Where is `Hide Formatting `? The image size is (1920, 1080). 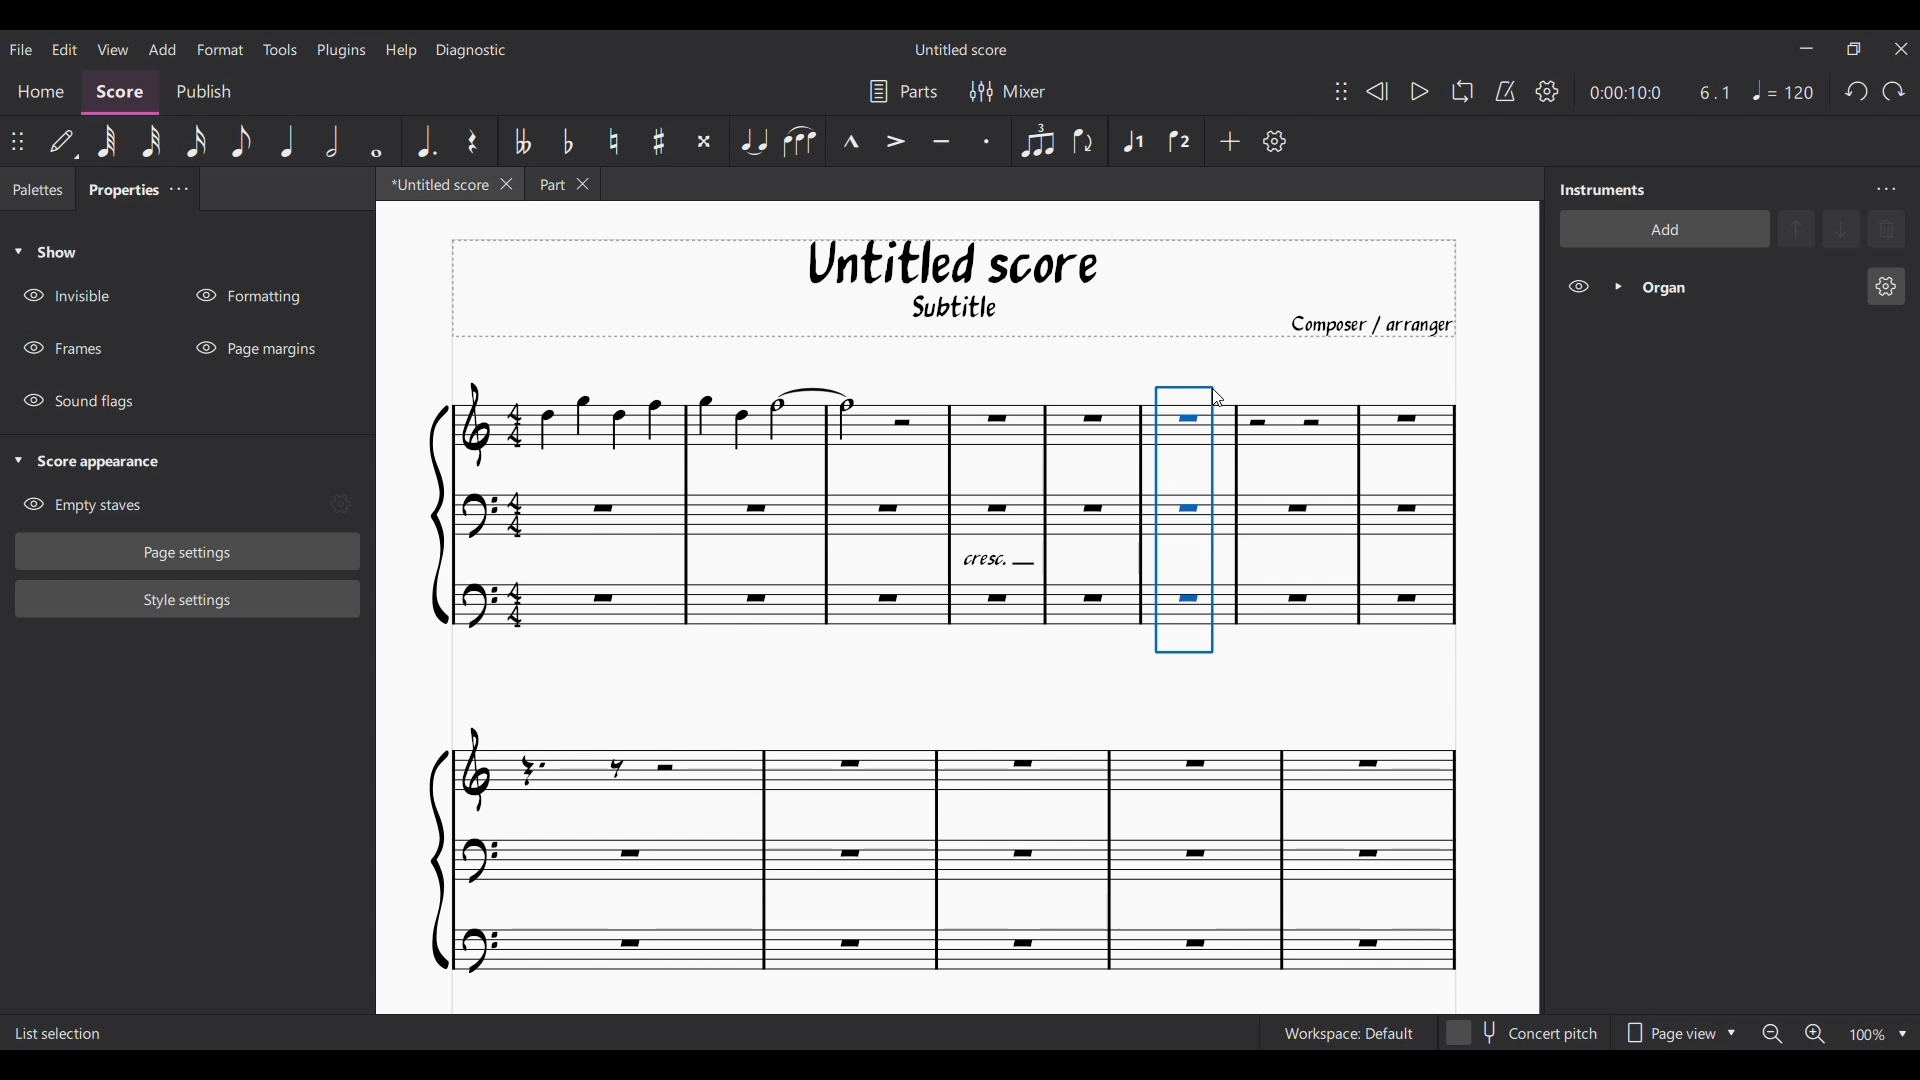 Hide Formatting  is located at coordinates (247, 296).